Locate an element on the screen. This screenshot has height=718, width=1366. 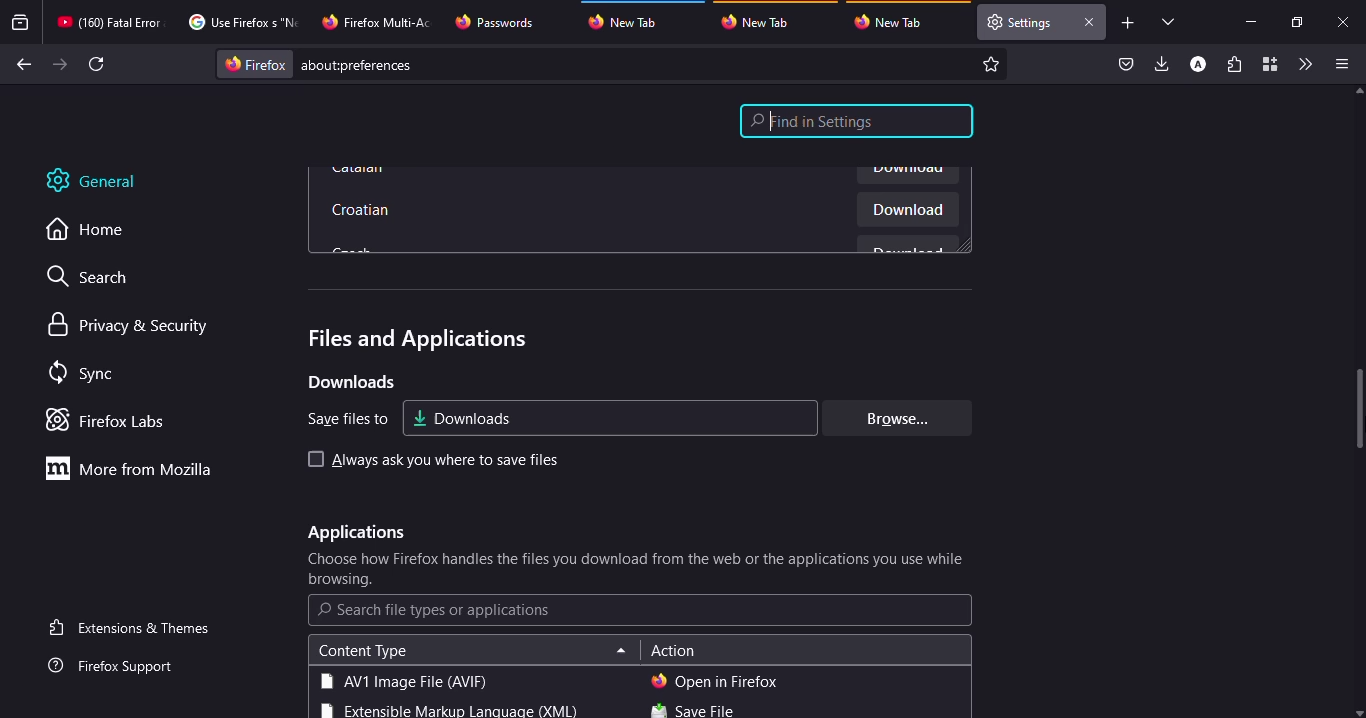
open is located at coordinates (716, 679).